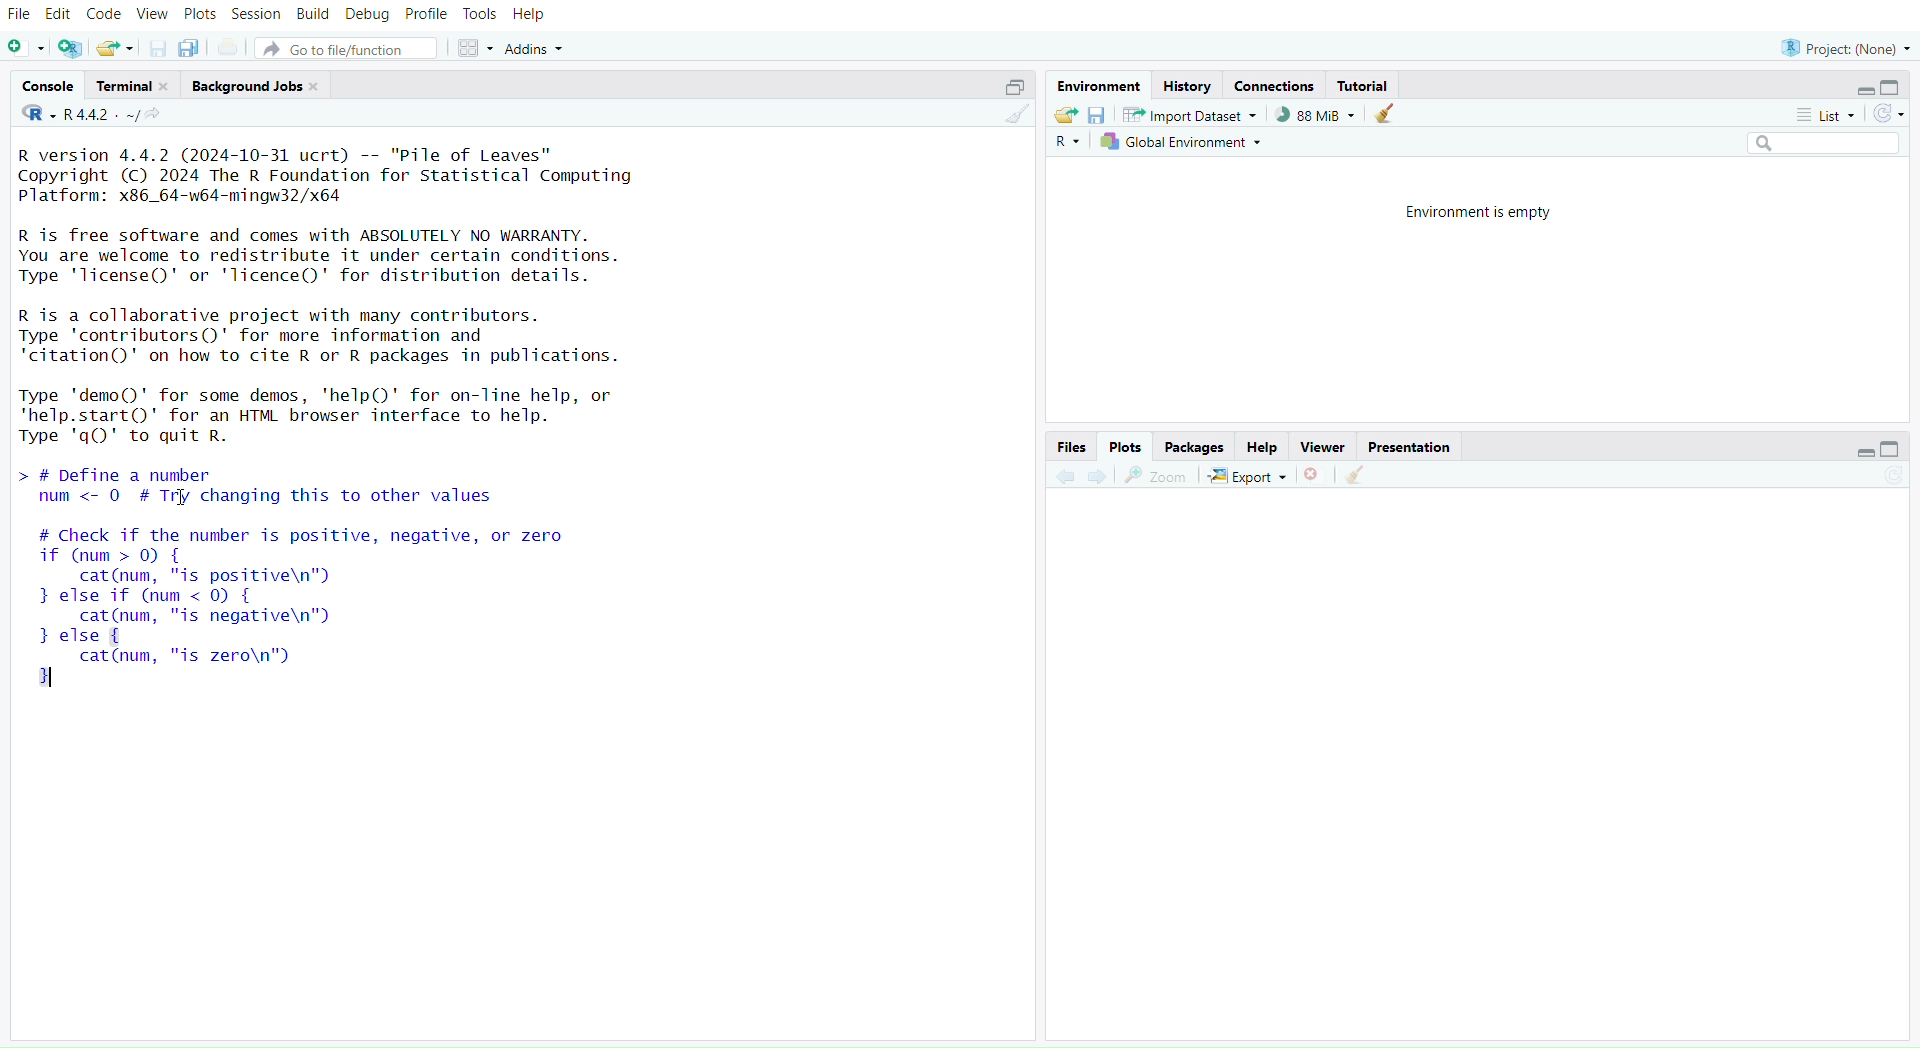  Describe the element at coordinates (20, 15) in the screenshot. I see `file` at that location.